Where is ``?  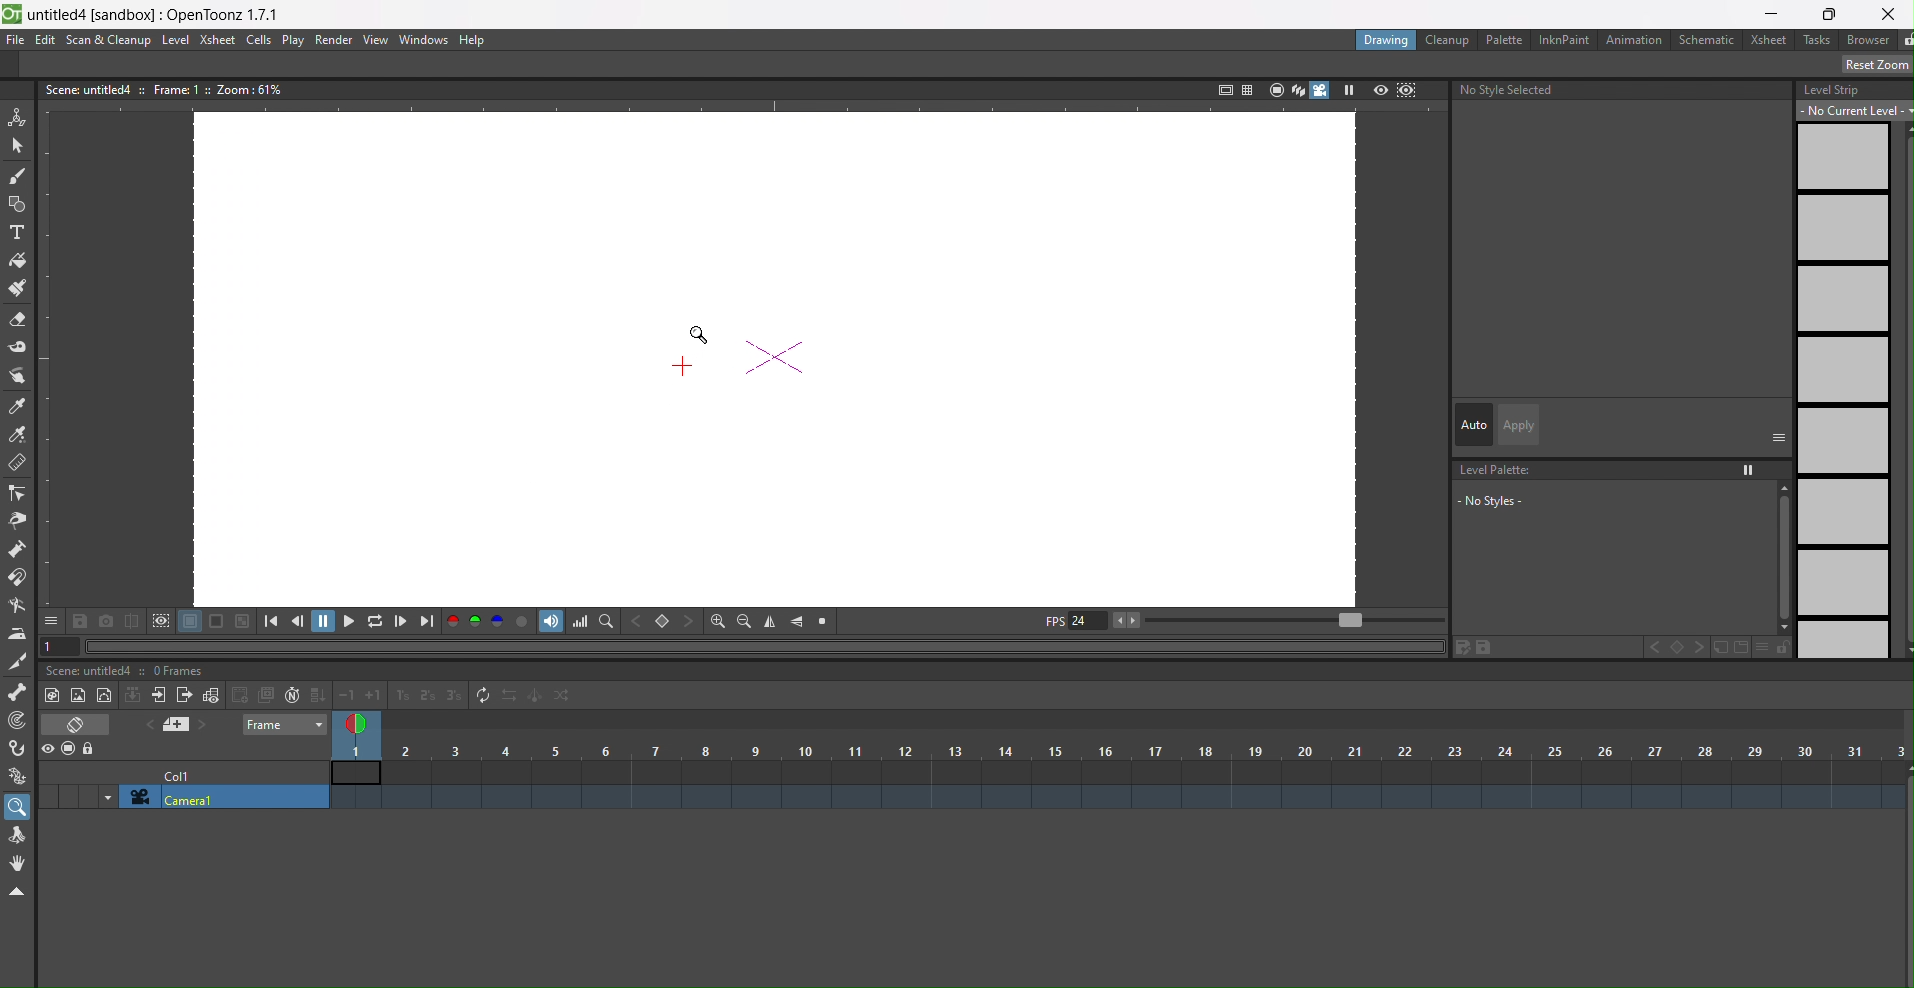  is located at coordinates (316, 696).